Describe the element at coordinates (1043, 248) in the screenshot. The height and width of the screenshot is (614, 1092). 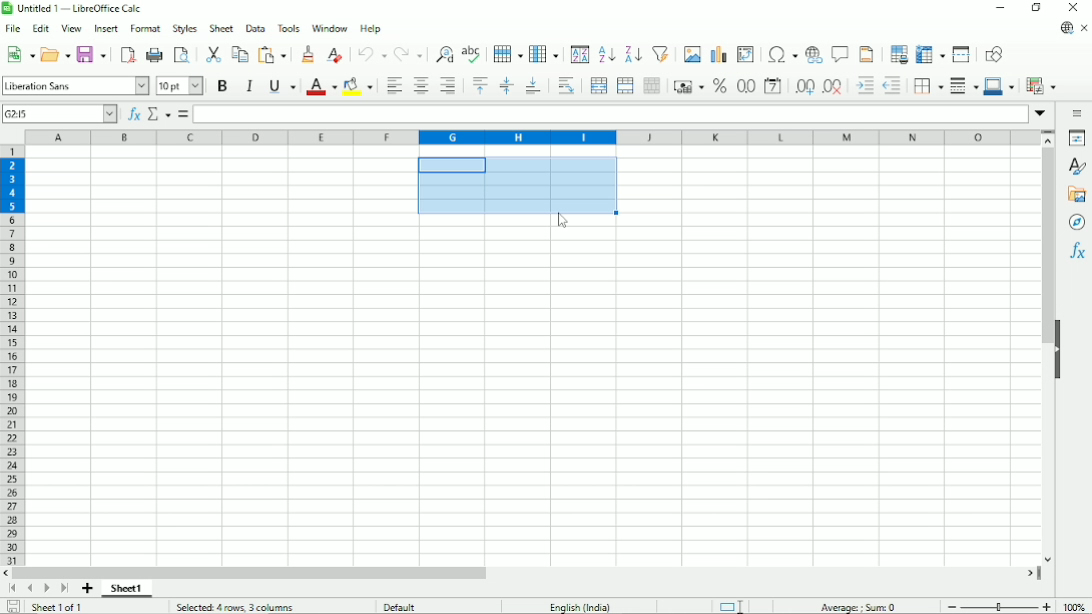
I see `Vertical scrollbar` at that location.